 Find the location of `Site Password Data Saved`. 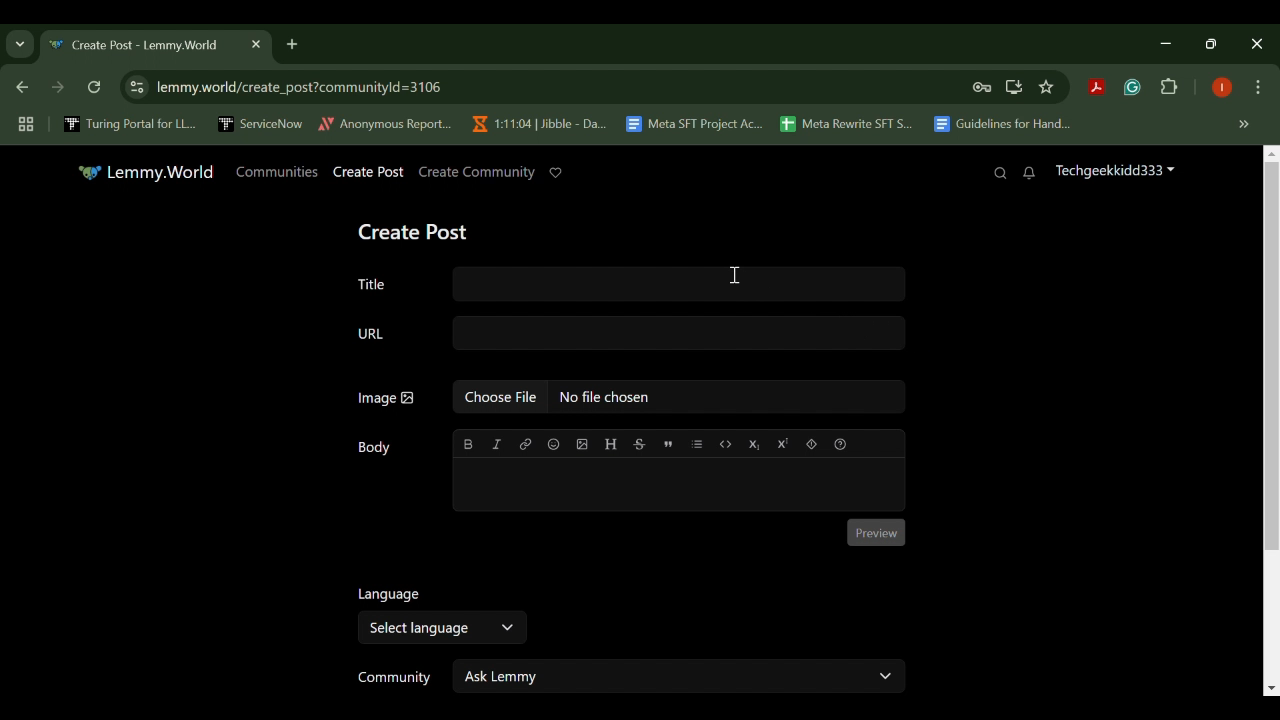

Site Password Data Saved is located at coordinates (982, 88).